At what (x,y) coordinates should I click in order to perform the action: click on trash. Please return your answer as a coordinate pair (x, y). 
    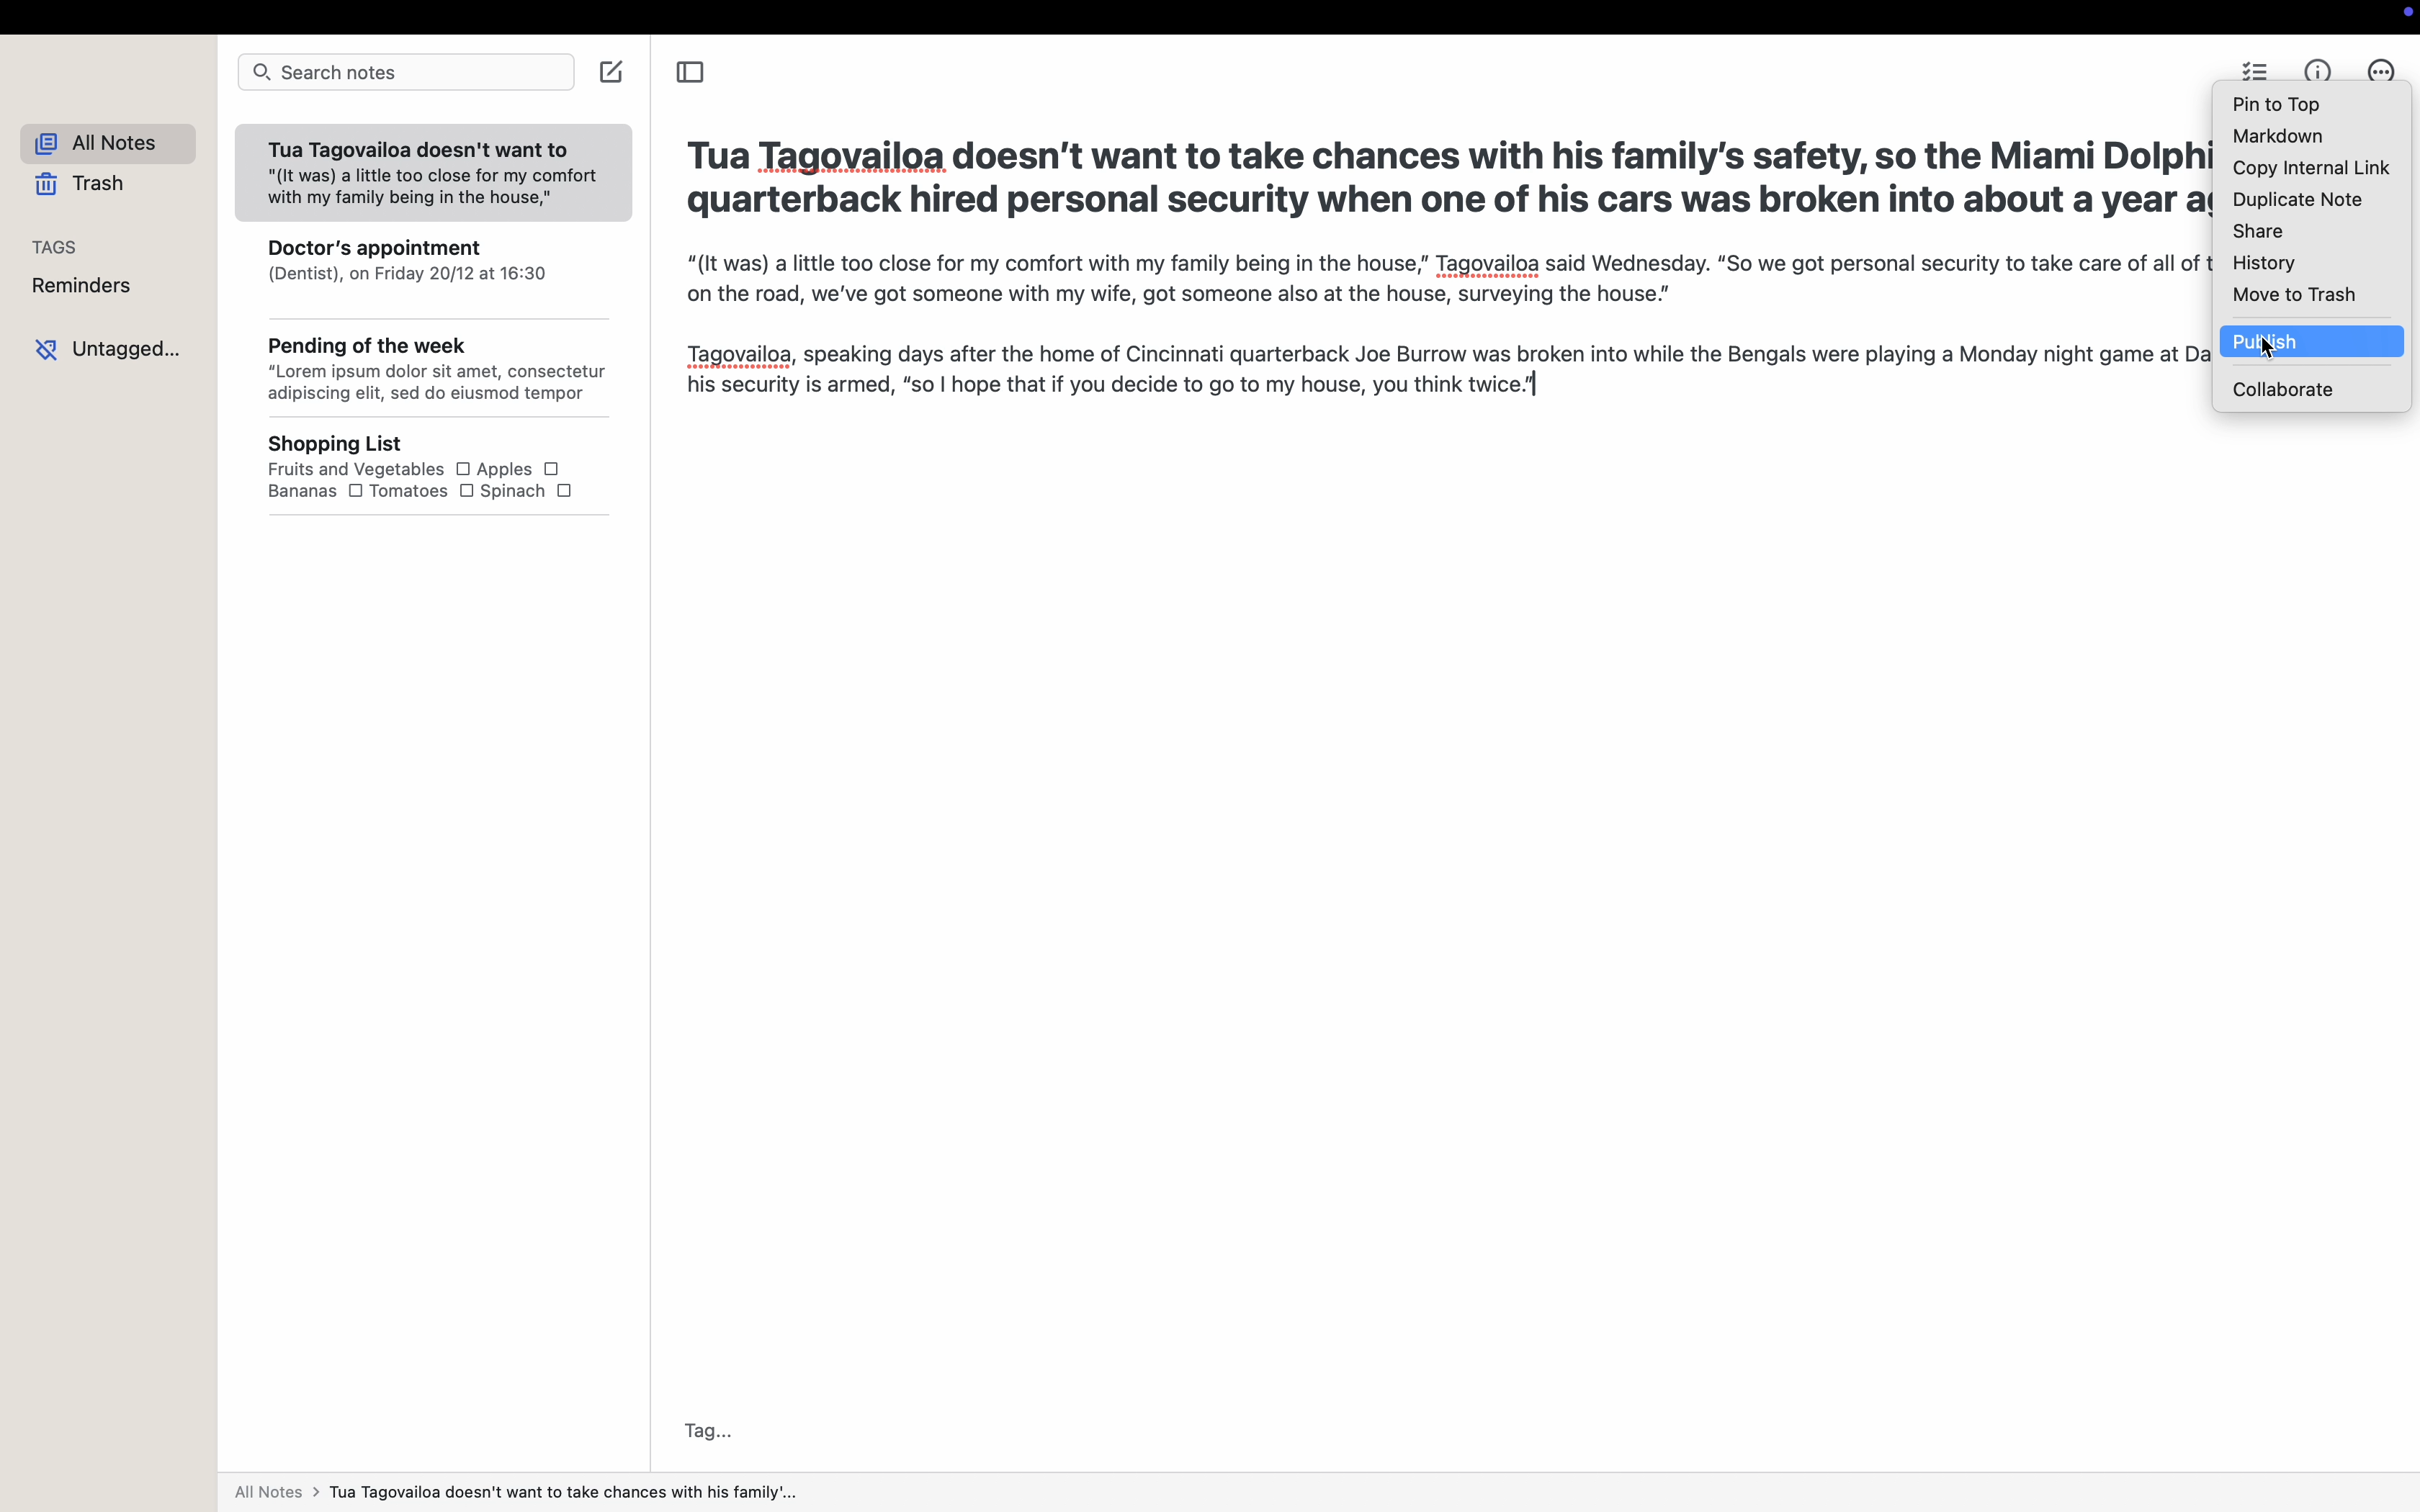
    Looking at the image, I should click on (85, 187).